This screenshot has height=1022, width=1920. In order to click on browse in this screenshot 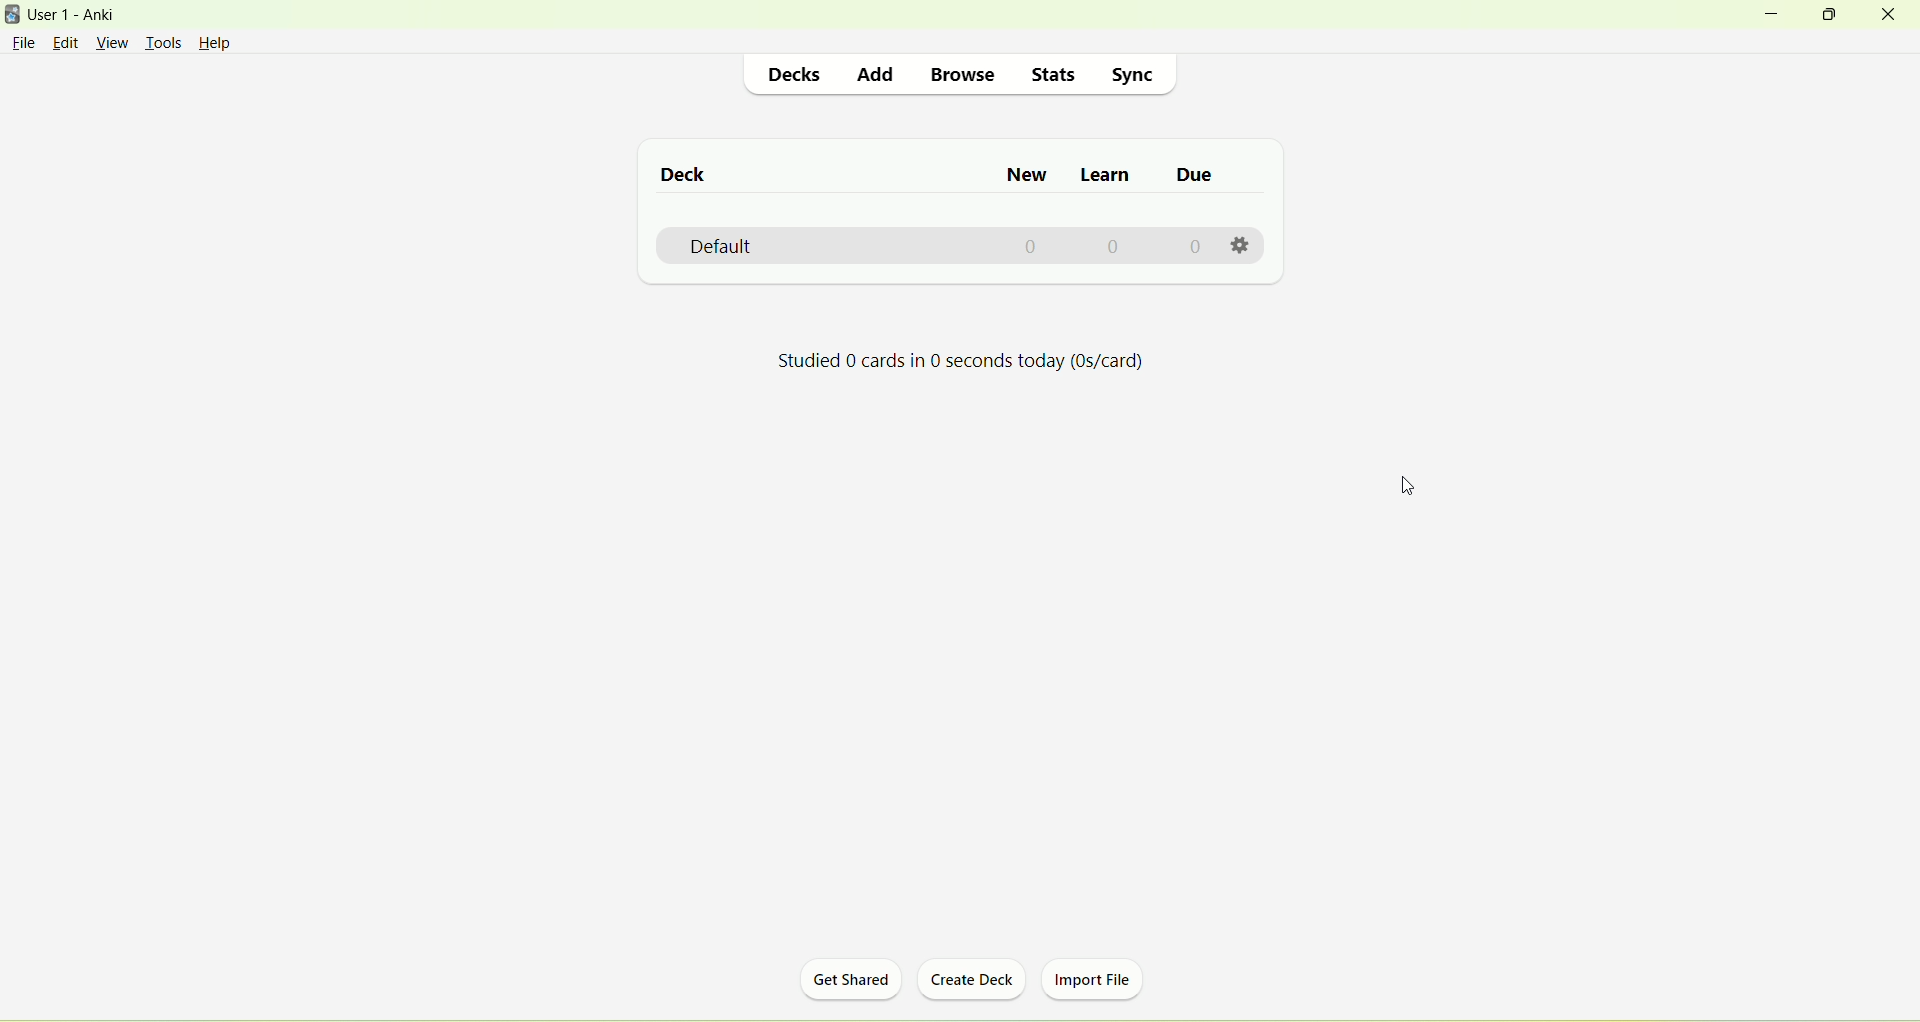, I will do `click(962, 77)`.